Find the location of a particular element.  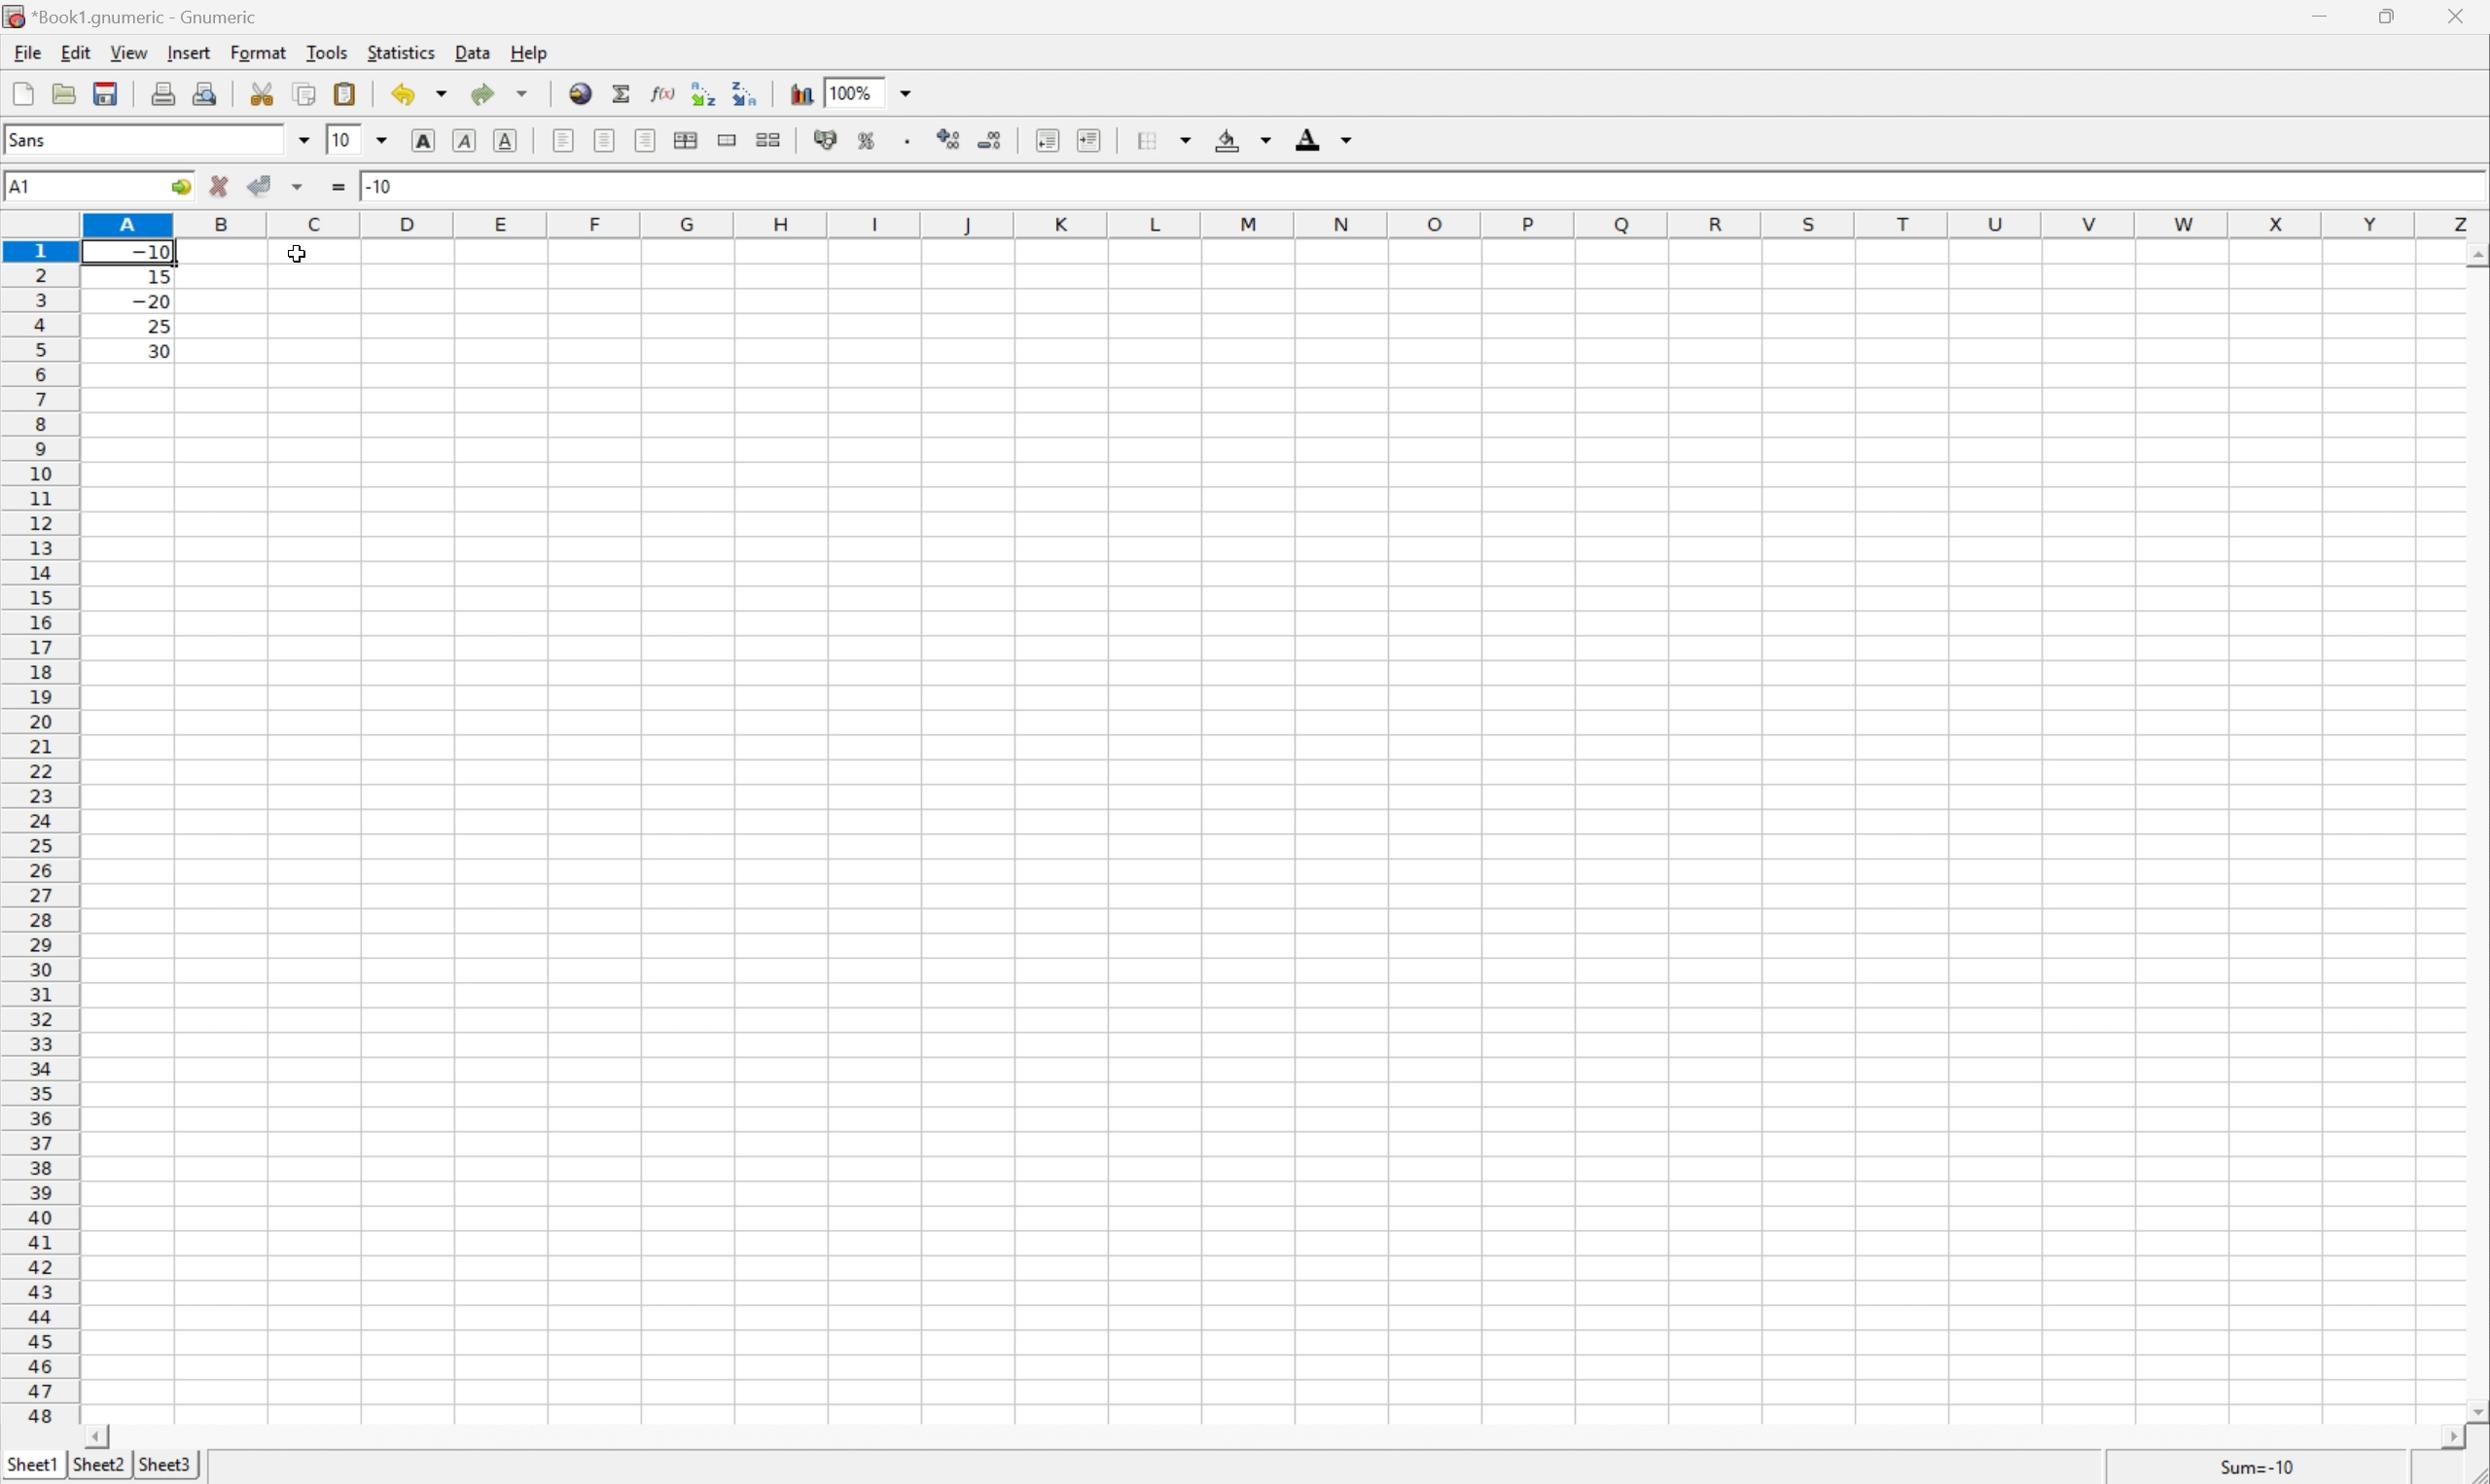

Print preview is located at coordinates (209, 91).